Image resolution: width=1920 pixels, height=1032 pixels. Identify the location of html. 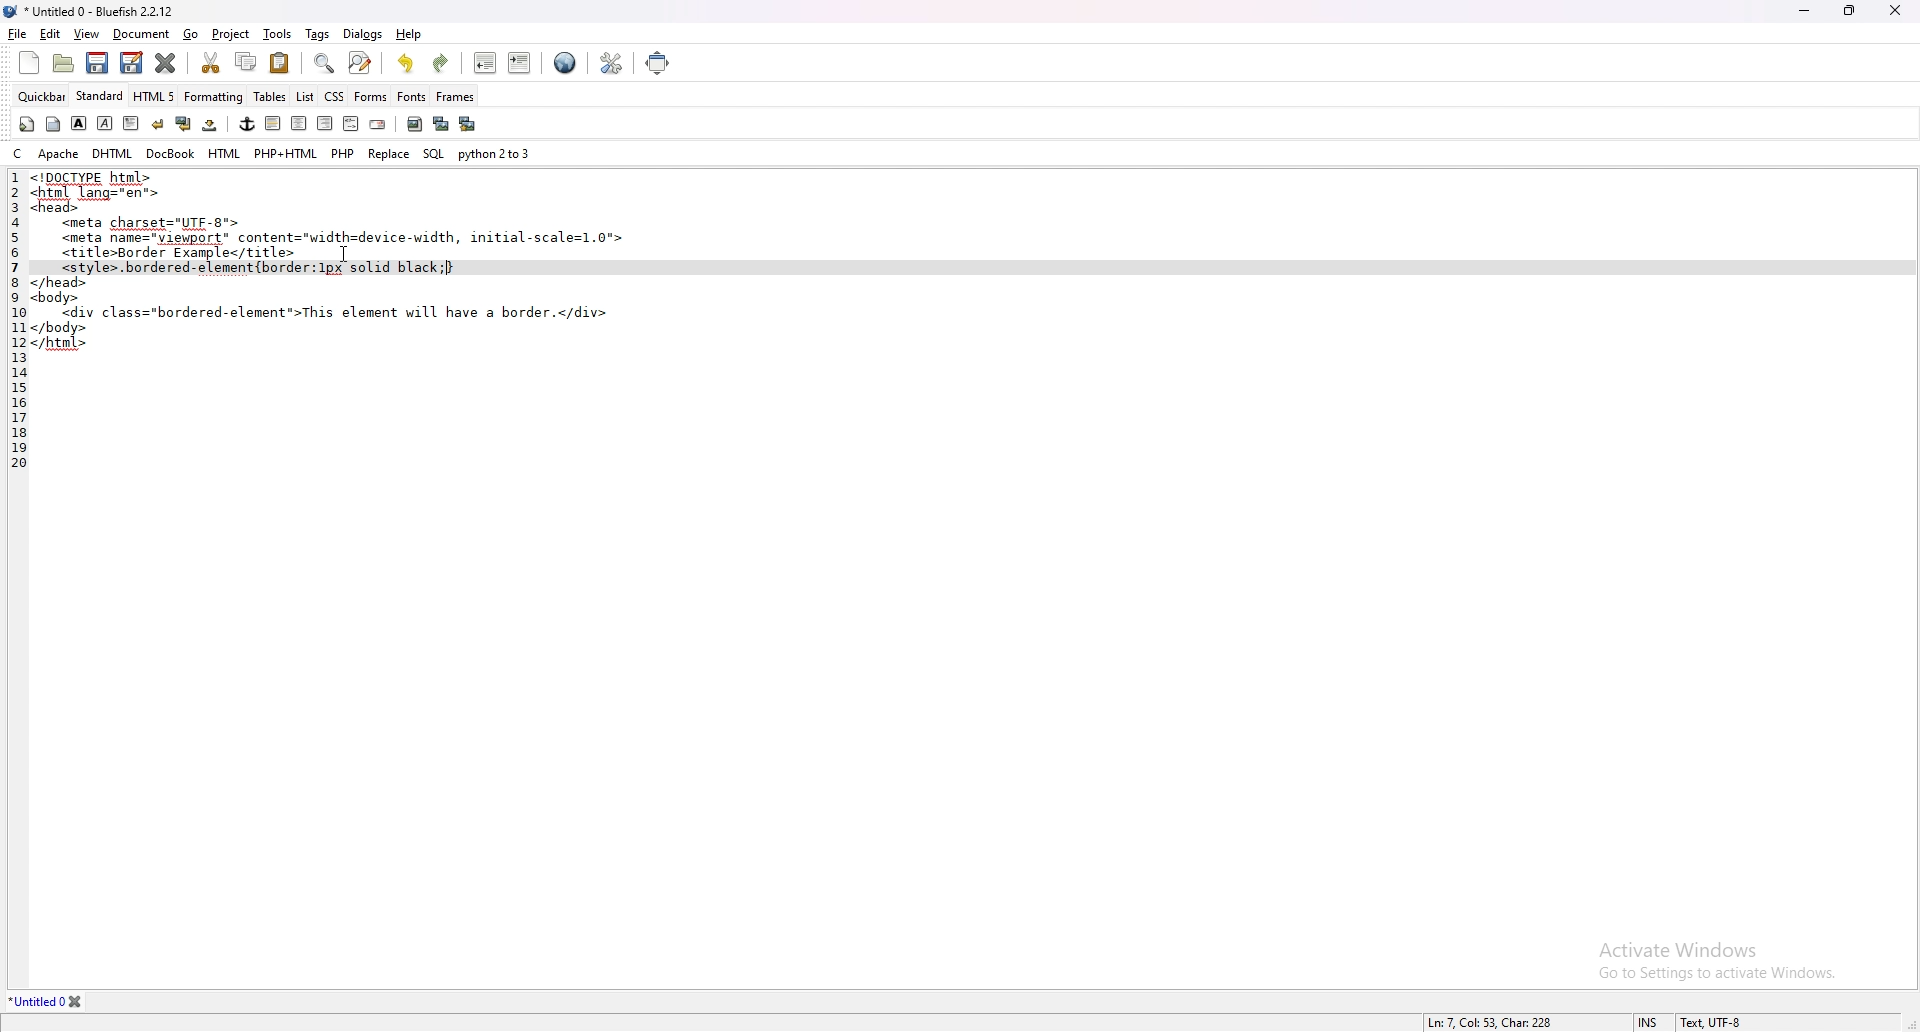
(226, 154).